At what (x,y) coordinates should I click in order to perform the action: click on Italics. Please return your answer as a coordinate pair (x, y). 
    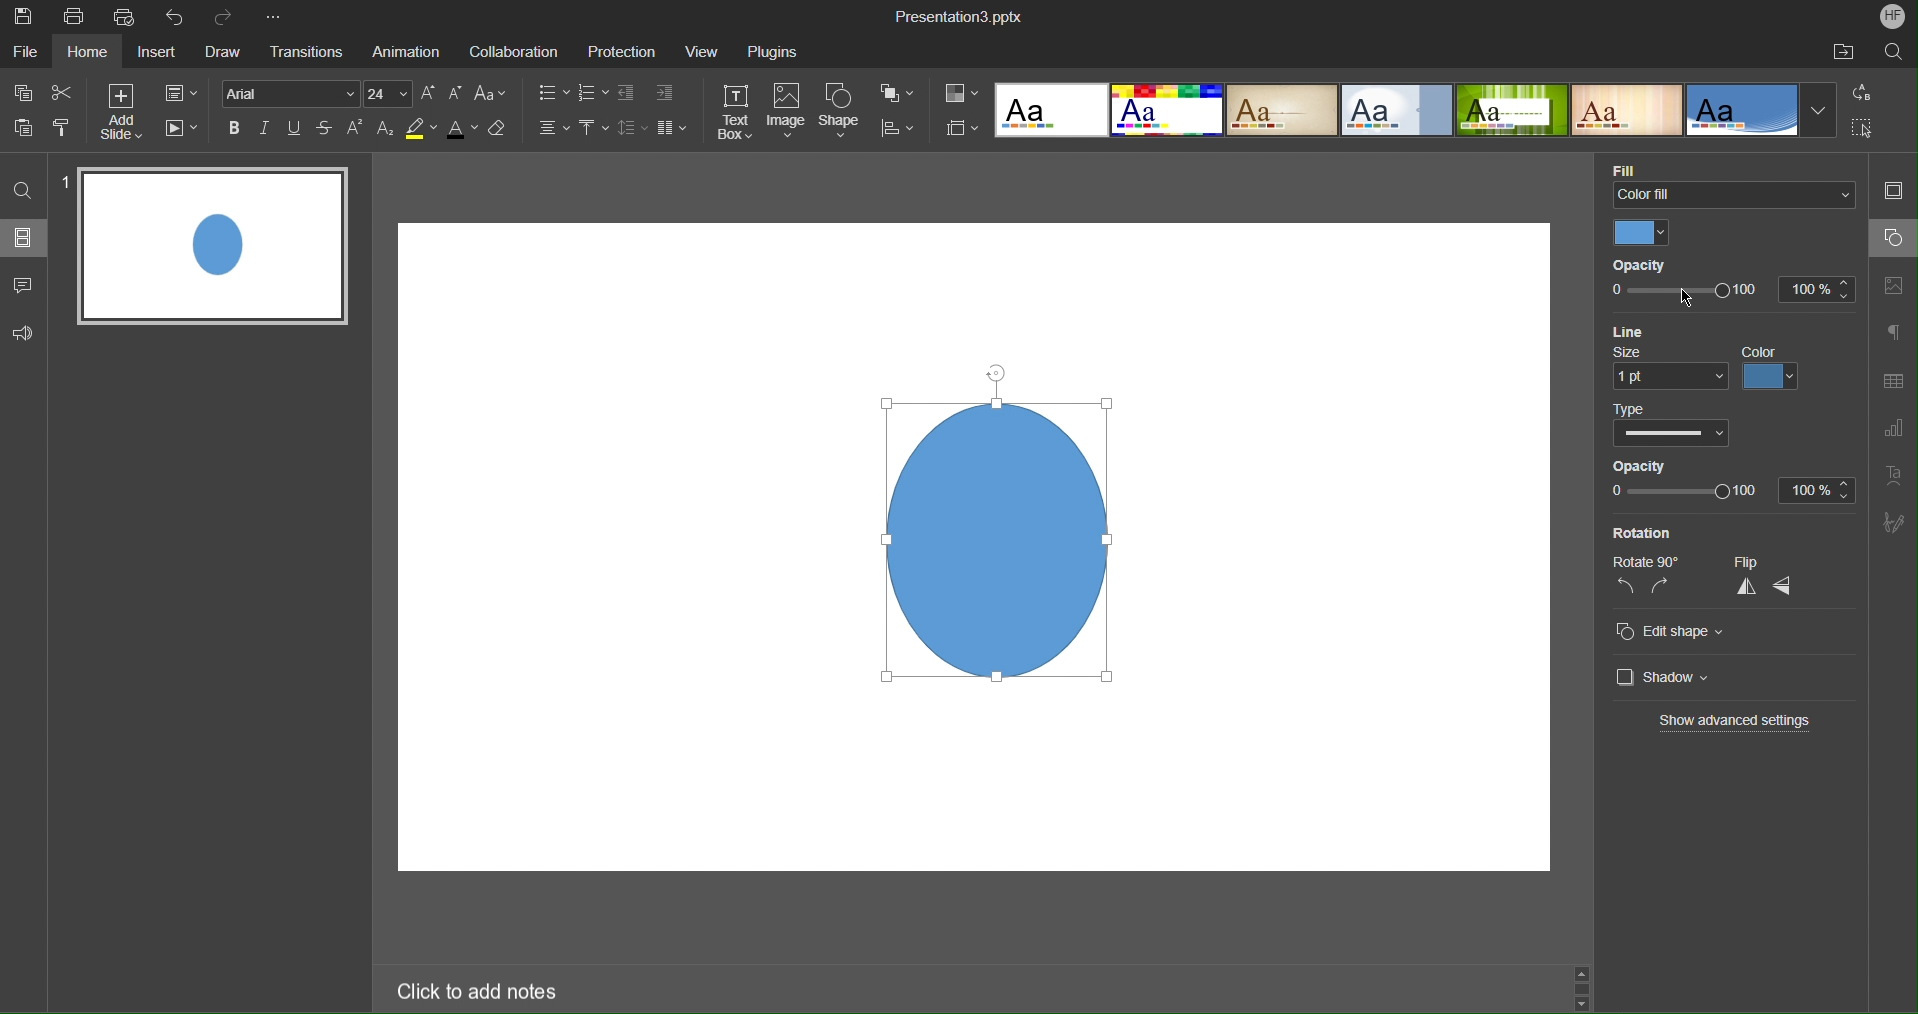
    Looking at the image, I should click on (266, 131).